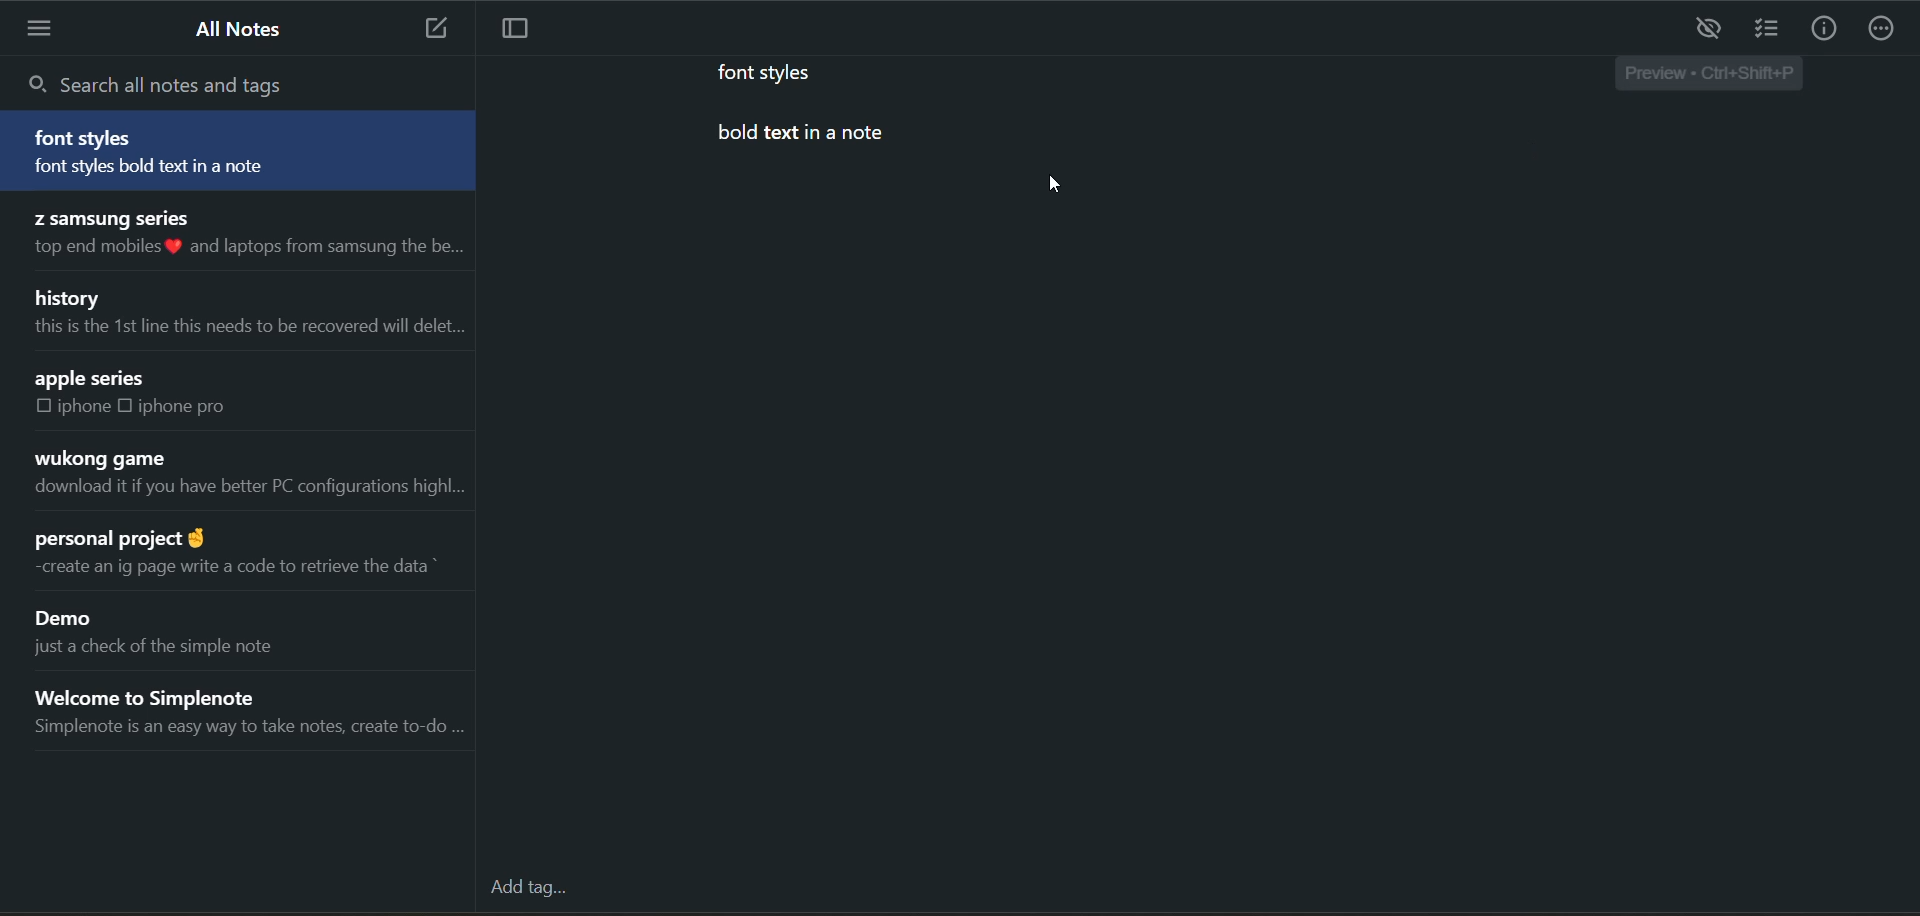  I want to click on apple series, so click(92, 379).